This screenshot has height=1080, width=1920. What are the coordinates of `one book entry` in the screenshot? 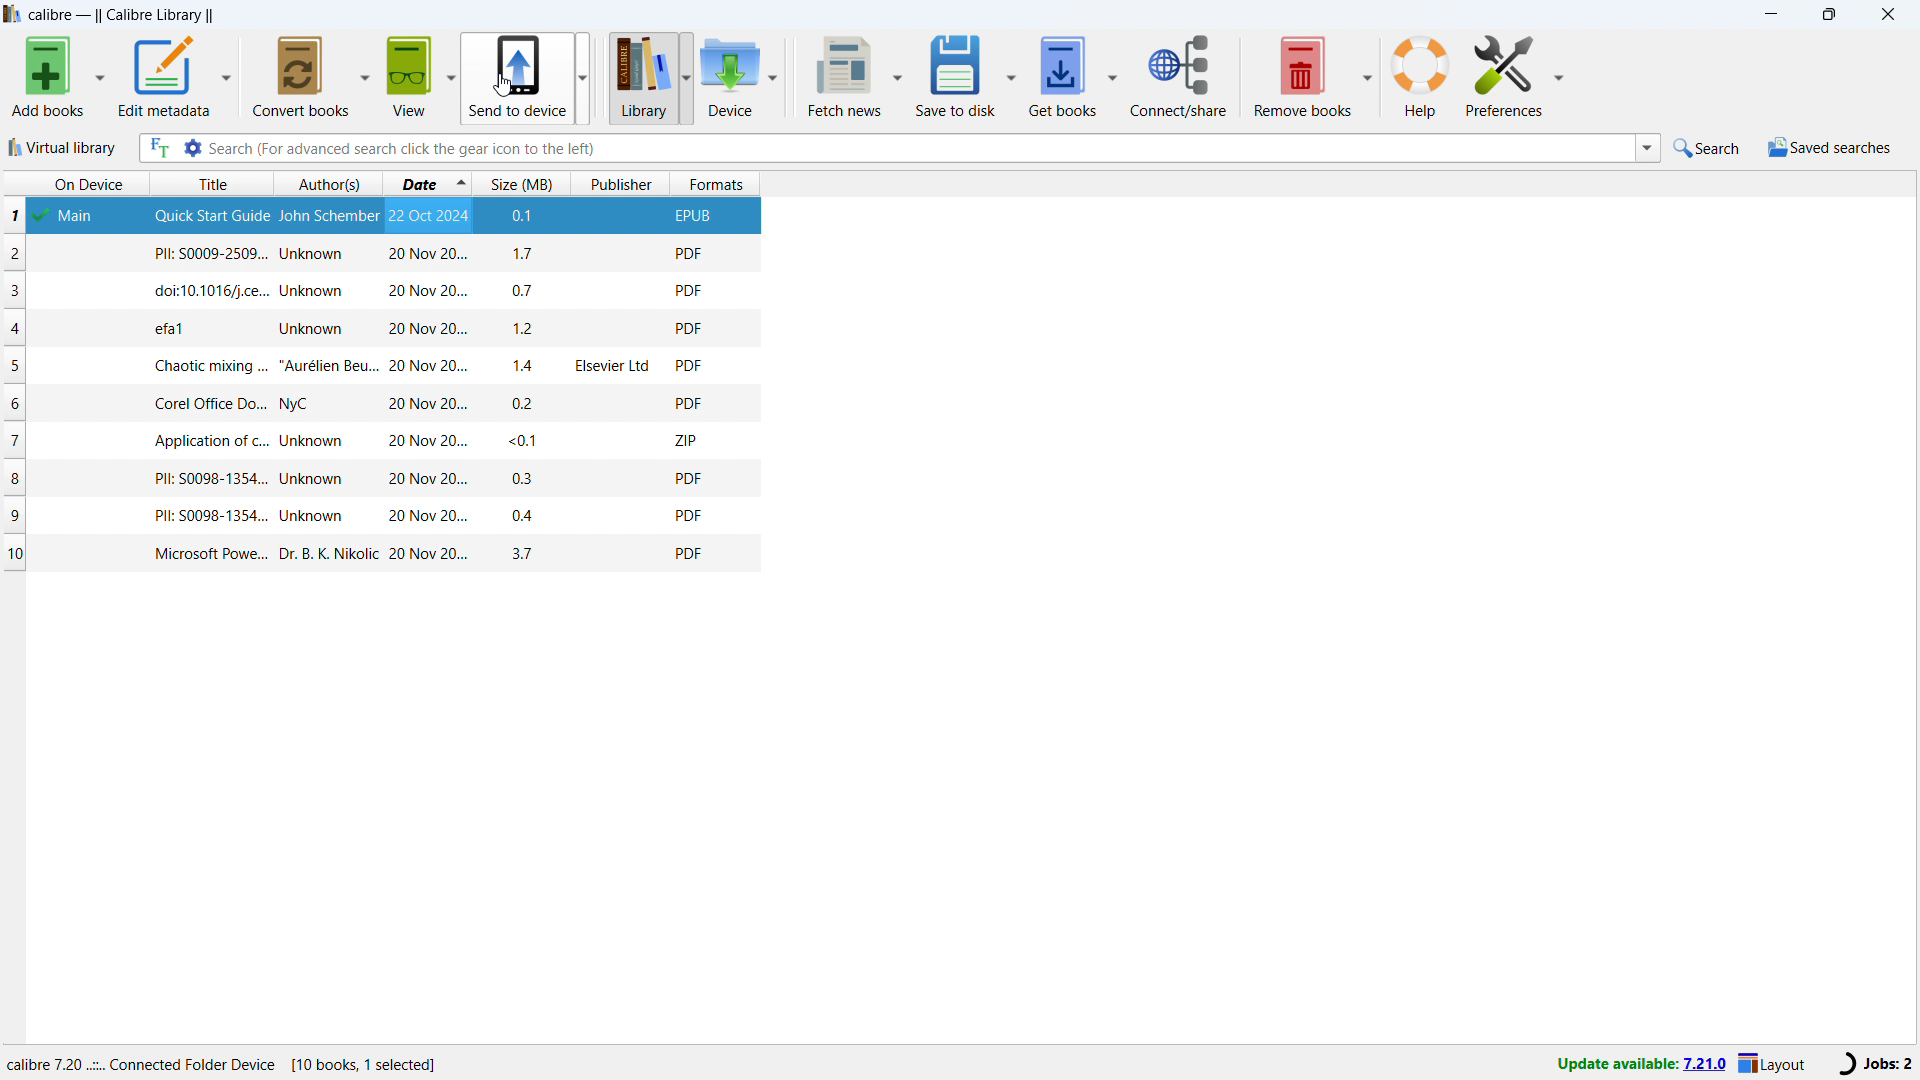 It's located at (375, 292).